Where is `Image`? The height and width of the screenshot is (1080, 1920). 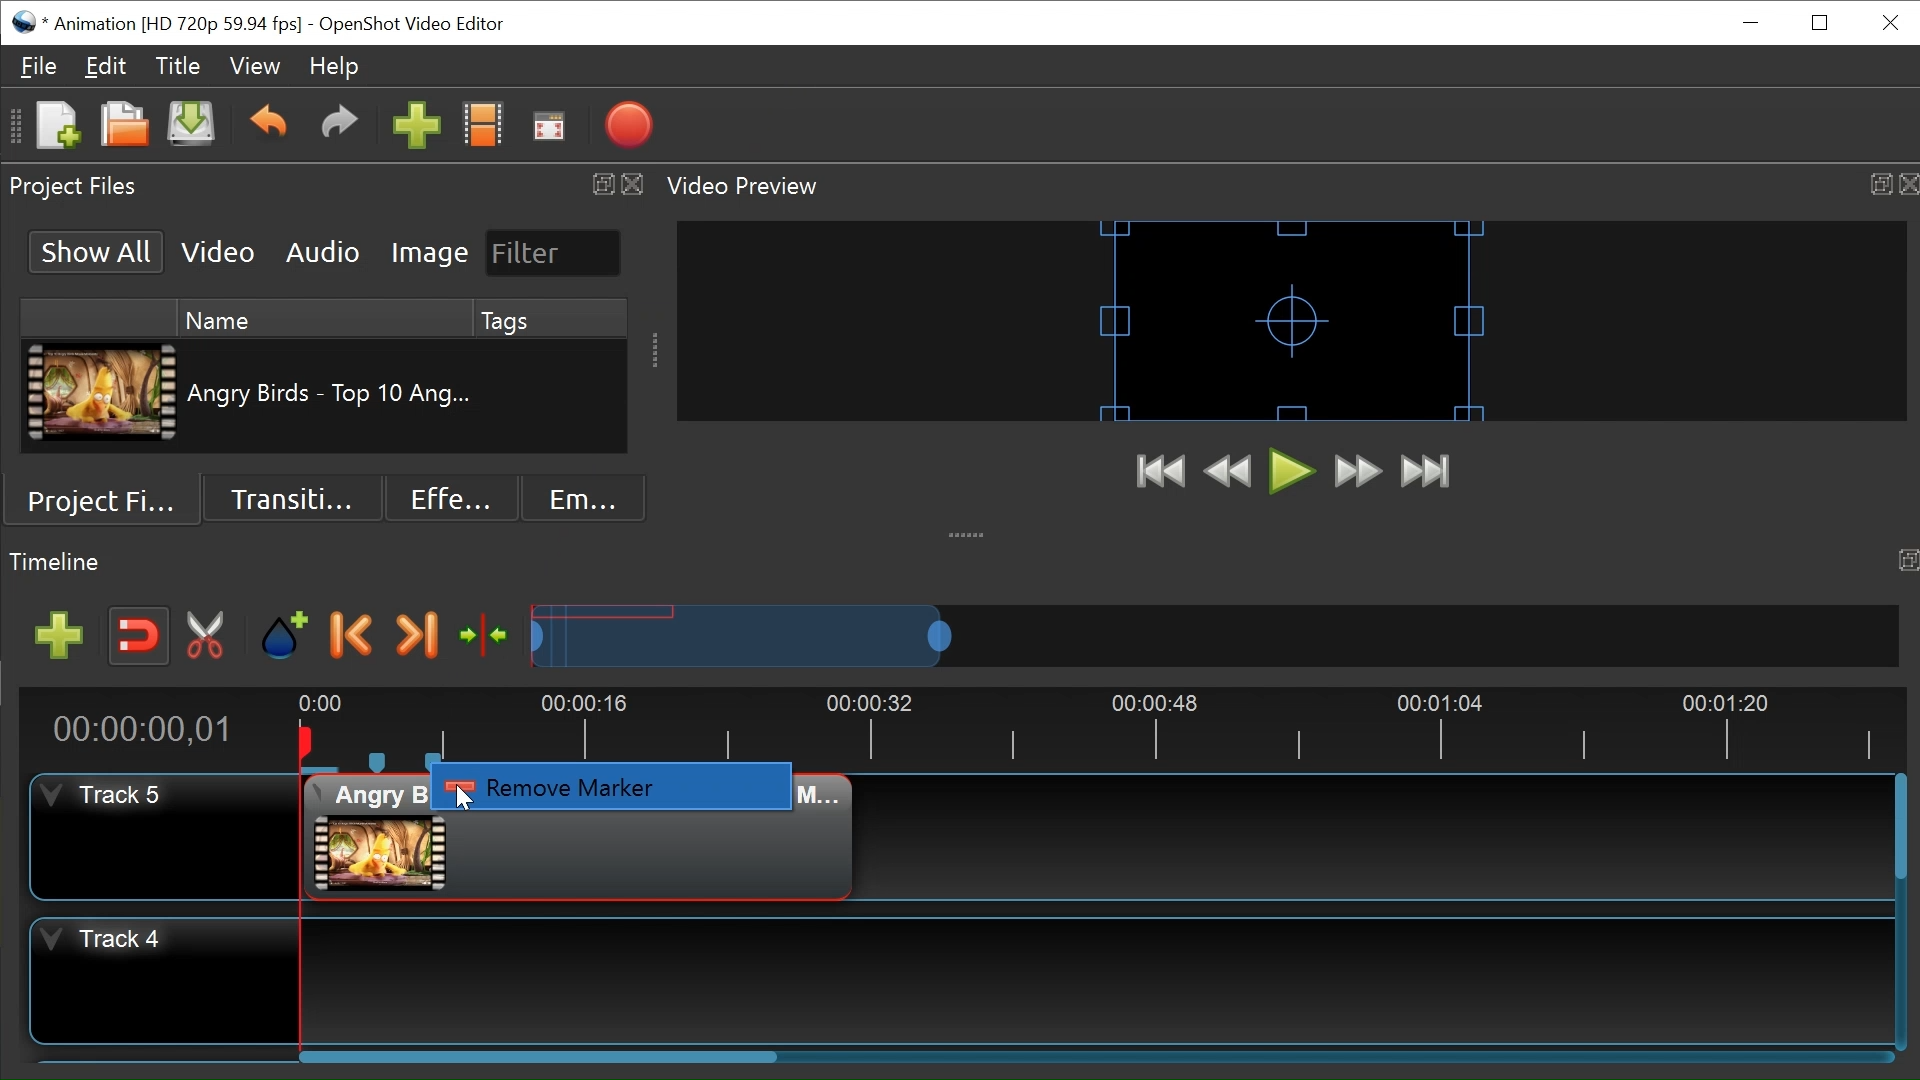
Image is located at coordinates (428, 255).